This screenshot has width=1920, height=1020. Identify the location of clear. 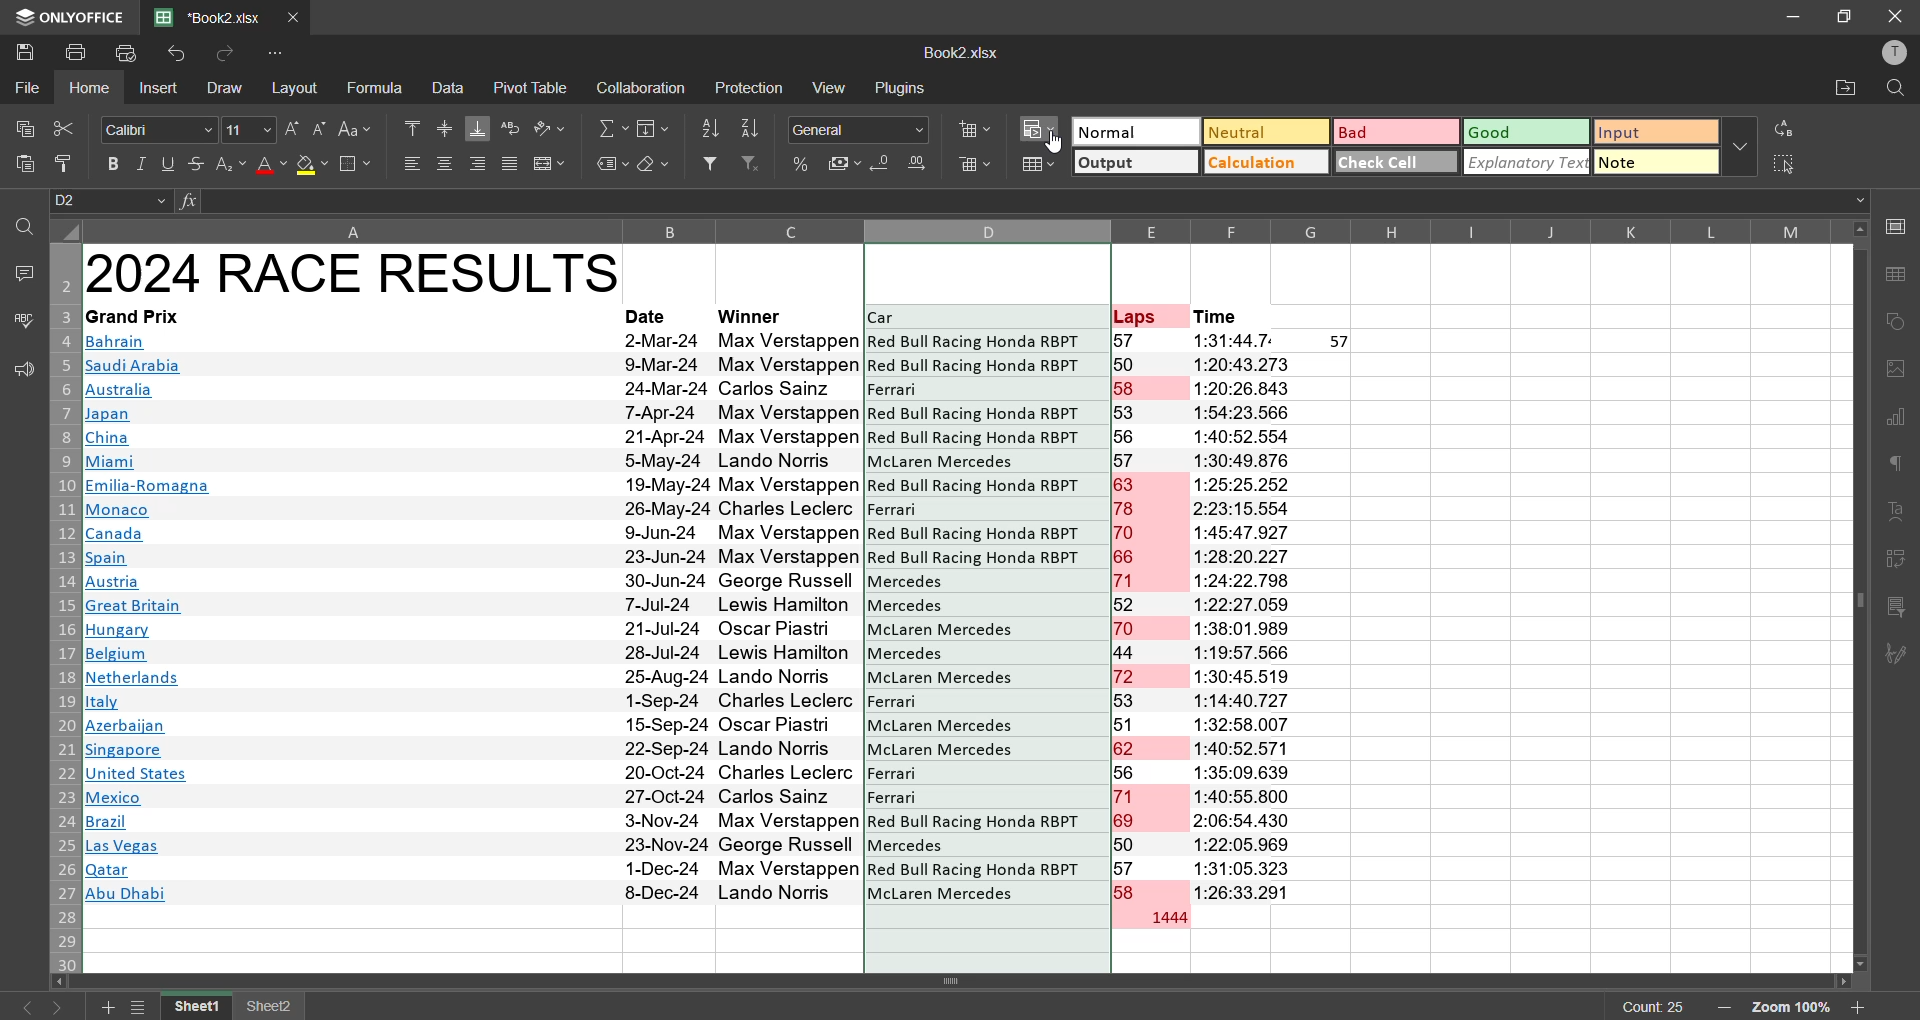
(654, 165).